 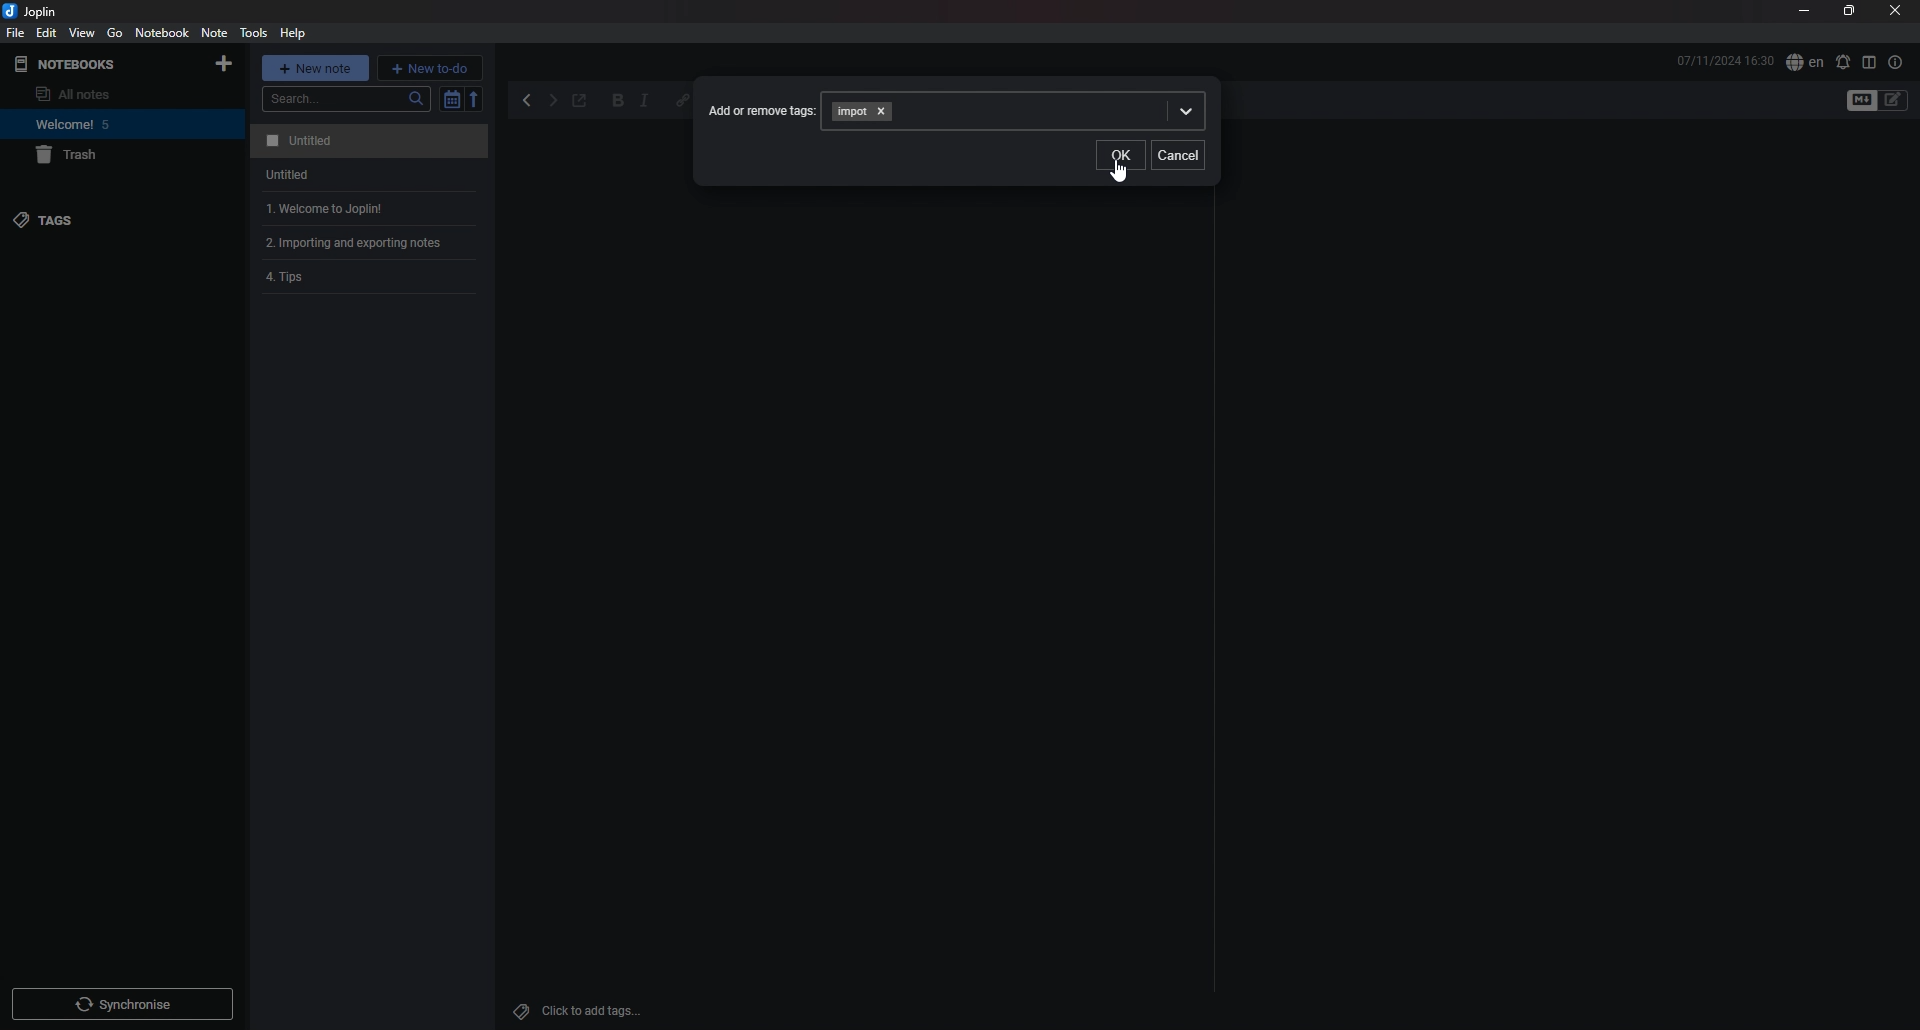 I want to click on go, so click(x=115, y=32).